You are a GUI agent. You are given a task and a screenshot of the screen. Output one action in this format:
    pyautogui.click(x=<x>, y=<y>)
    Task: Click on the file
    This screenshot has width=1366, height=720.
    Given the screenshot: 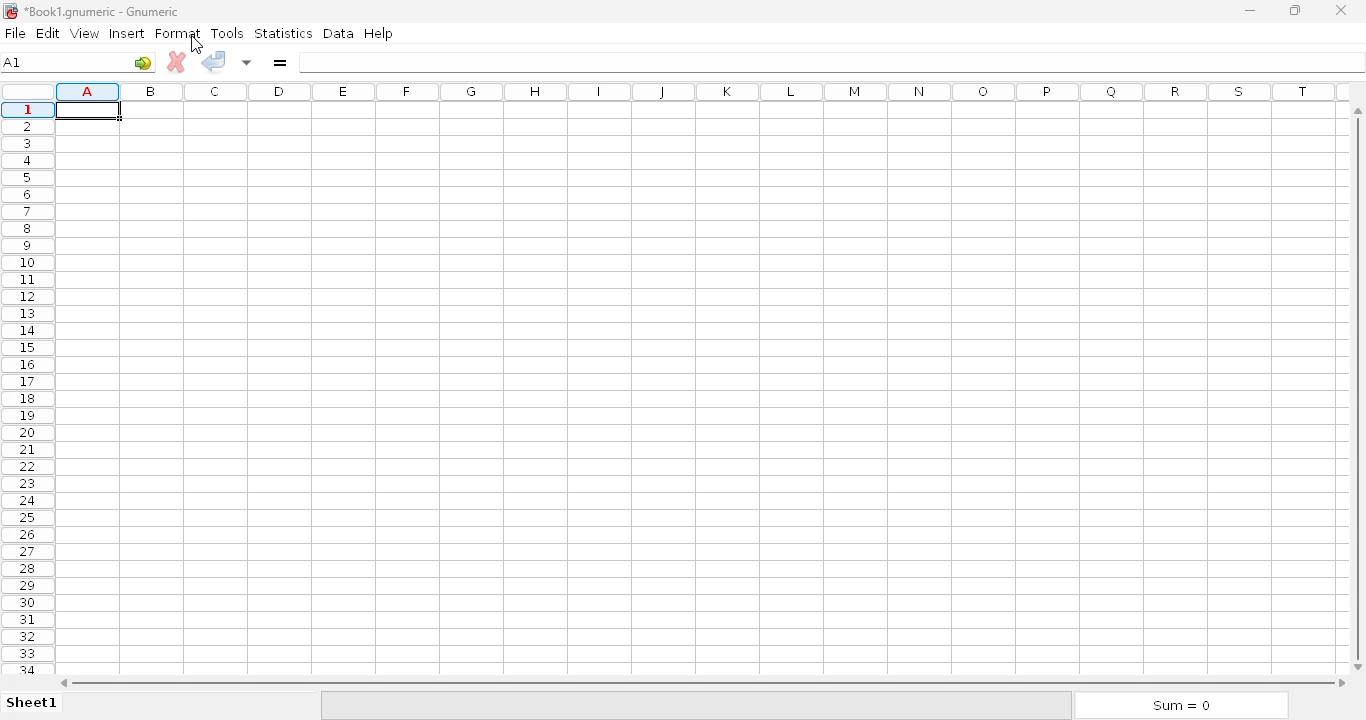 What is the action you would take?
    pyautogui.click(x=15, y=33)
    